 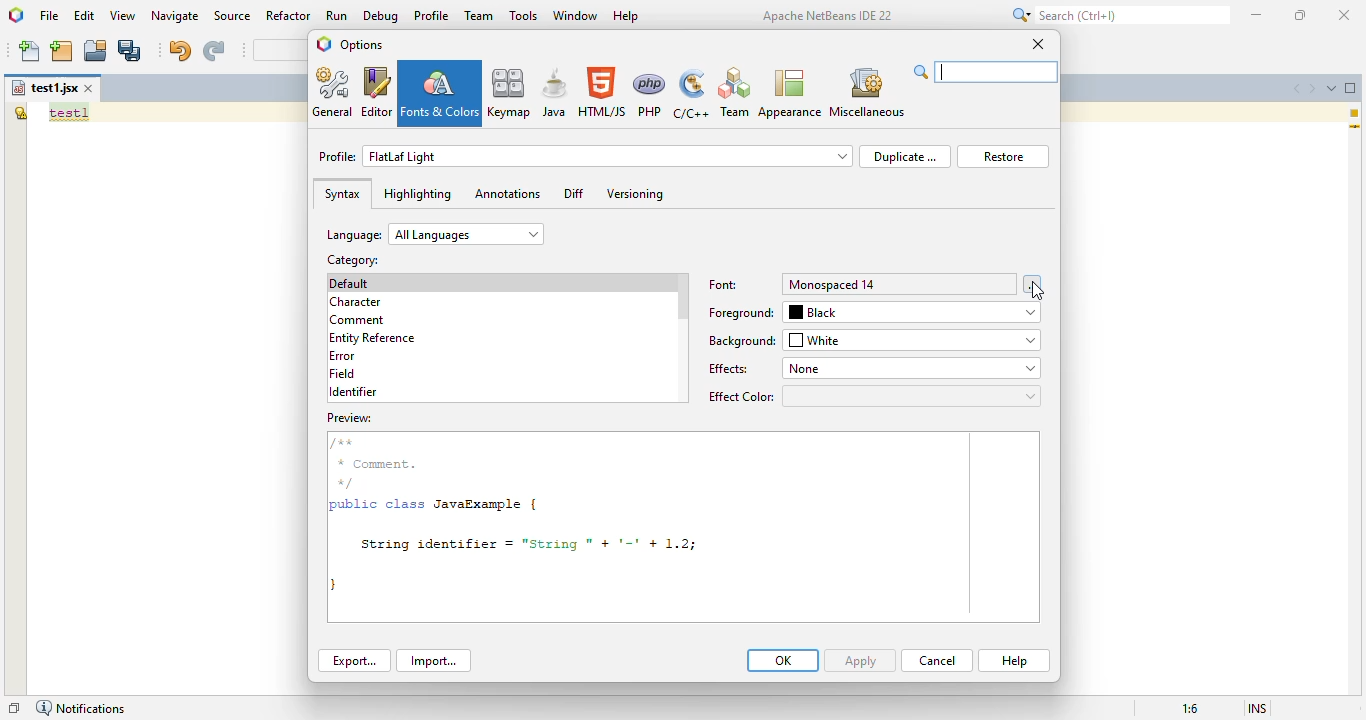 What do you see at coordinates (353, 392) in the screenshot?
I see `identifier` at bounding box center [353, 392].